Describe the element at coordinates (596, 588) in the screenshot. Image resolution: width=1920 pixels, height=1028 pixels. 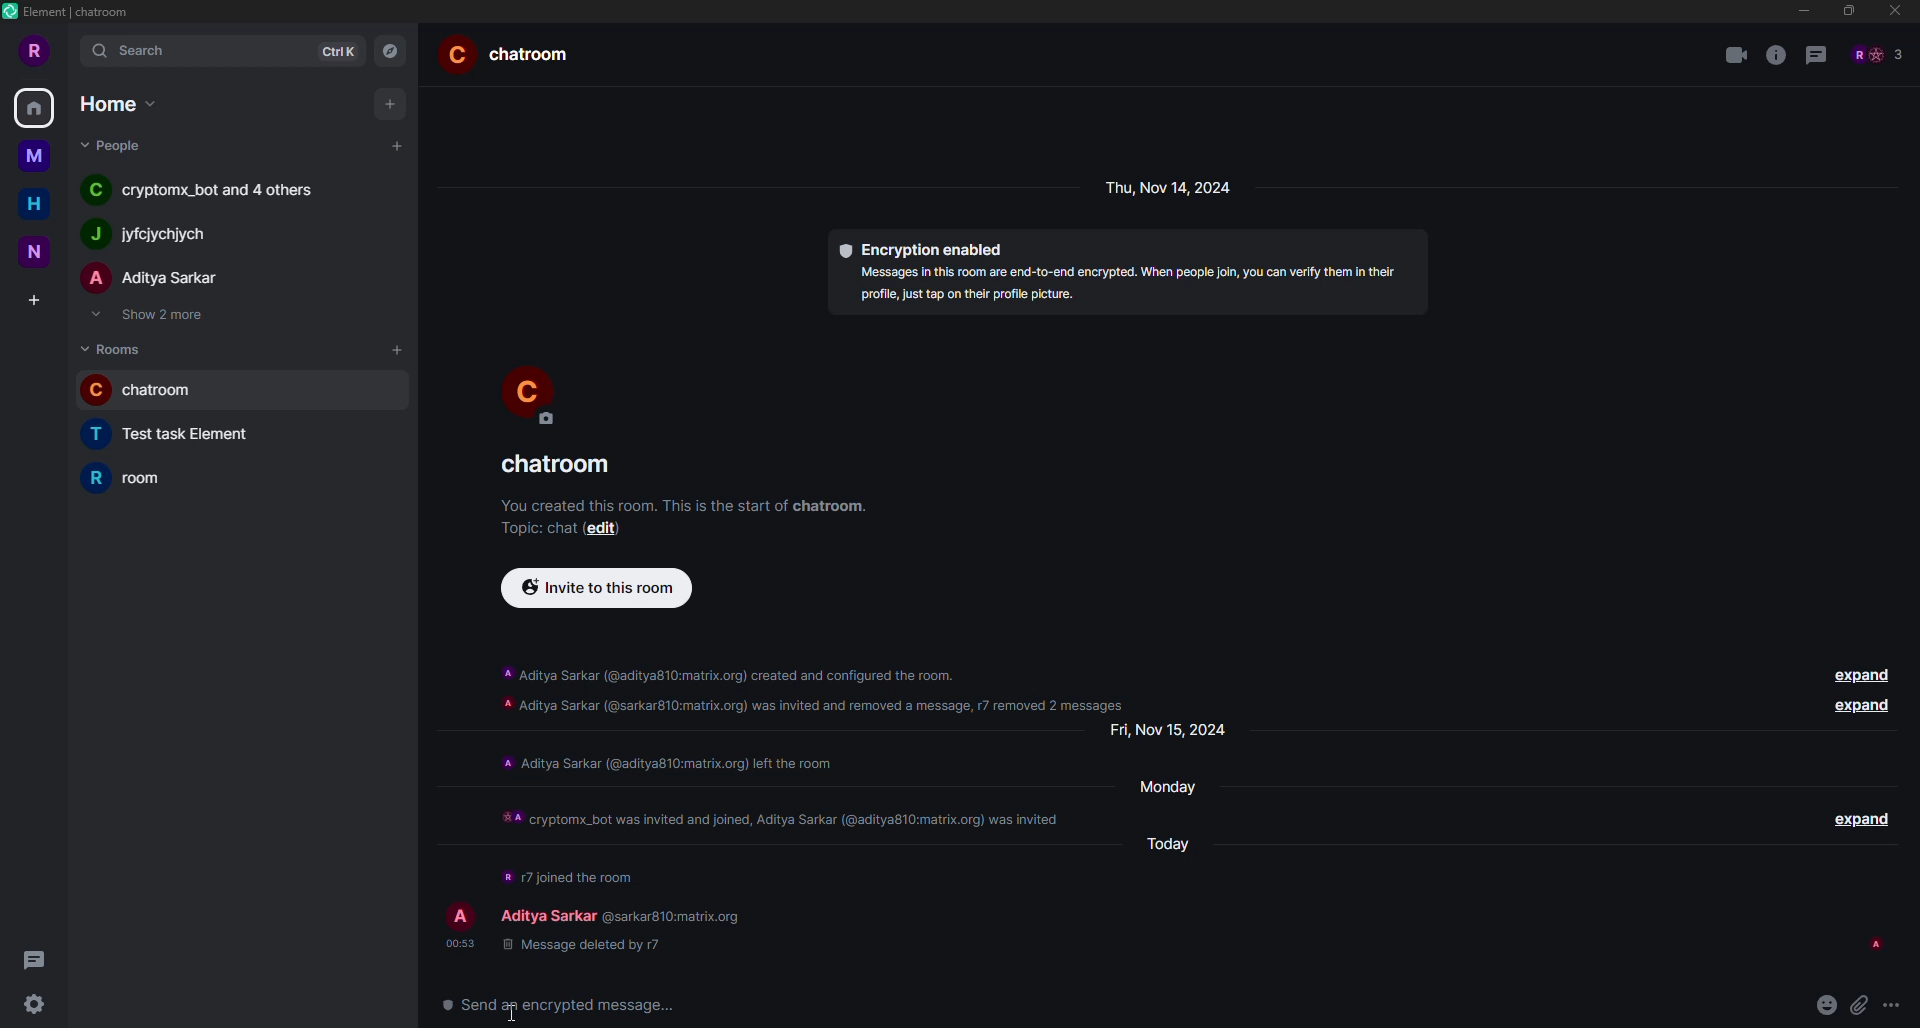
I see `invite to this room` at that location.